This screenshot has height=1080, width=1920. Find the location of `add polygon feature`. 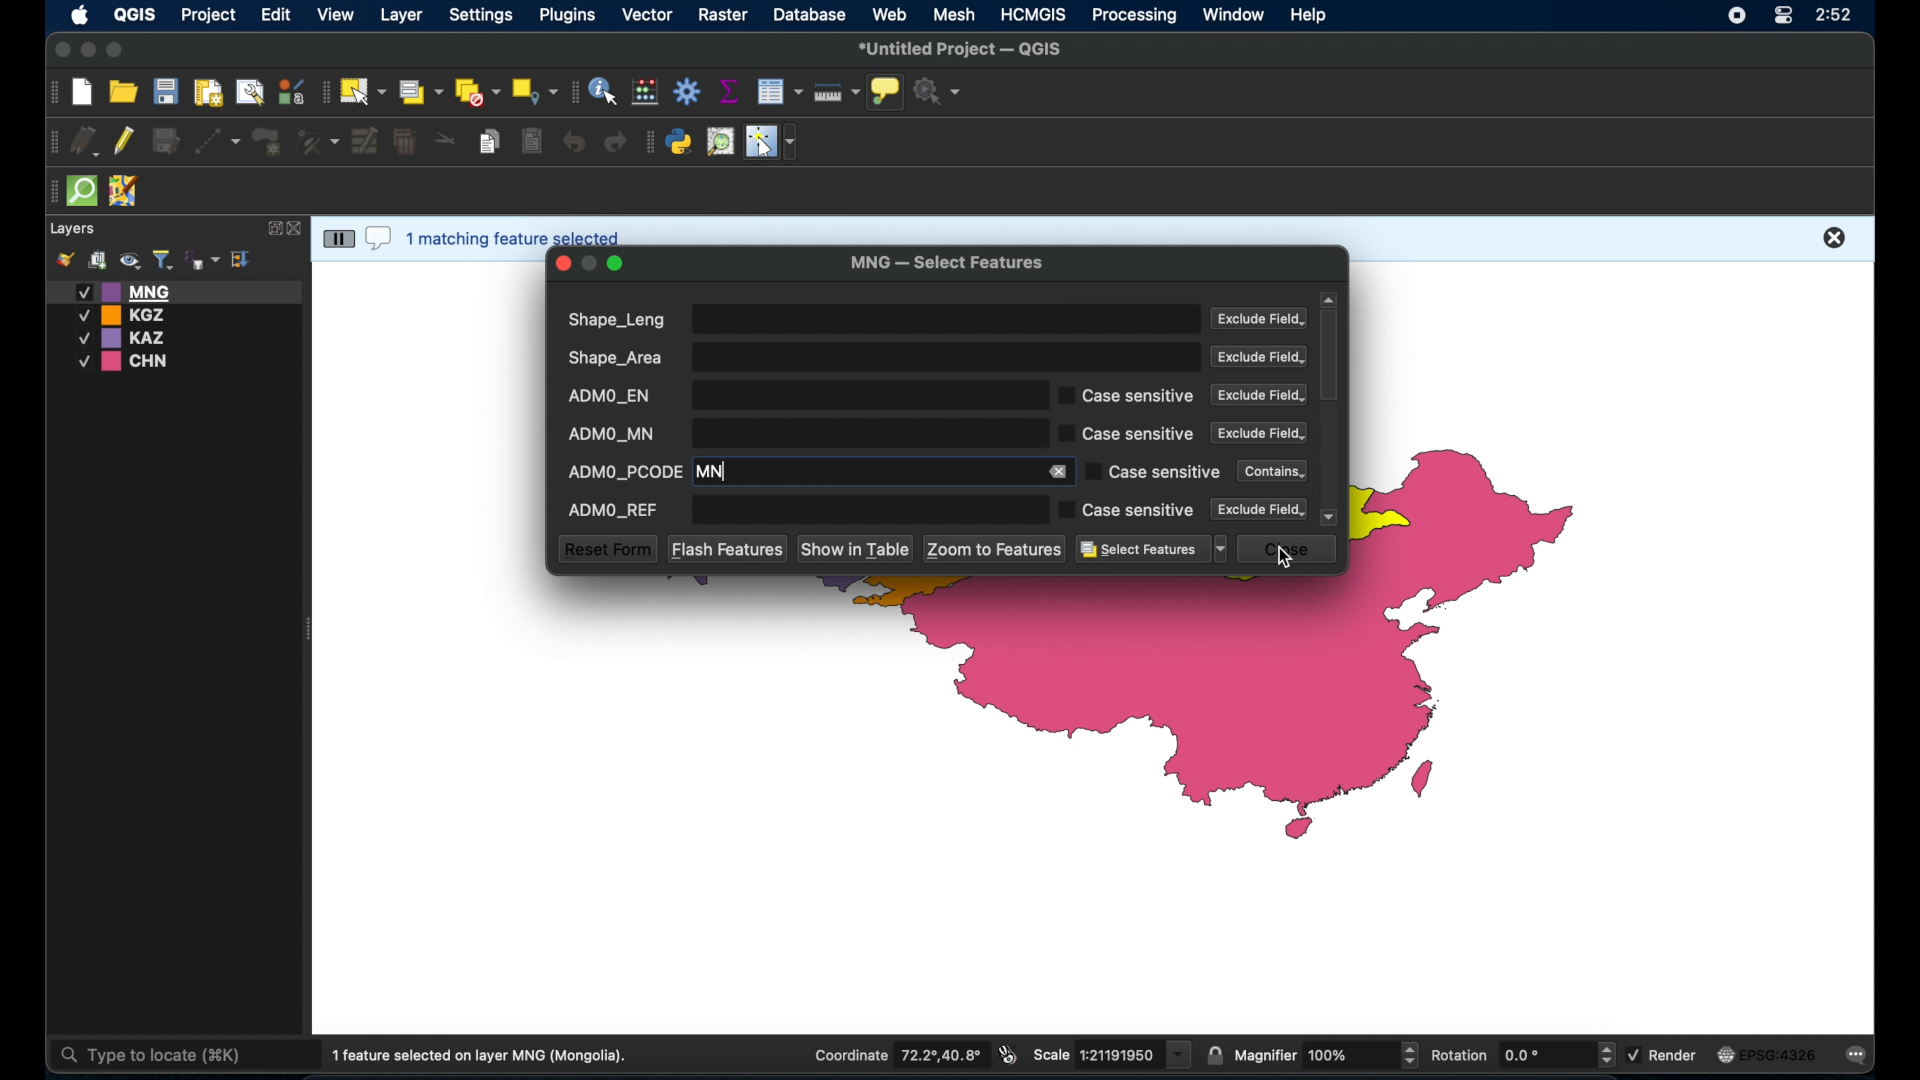

add polygon feature is located at coordinates (269, 140).